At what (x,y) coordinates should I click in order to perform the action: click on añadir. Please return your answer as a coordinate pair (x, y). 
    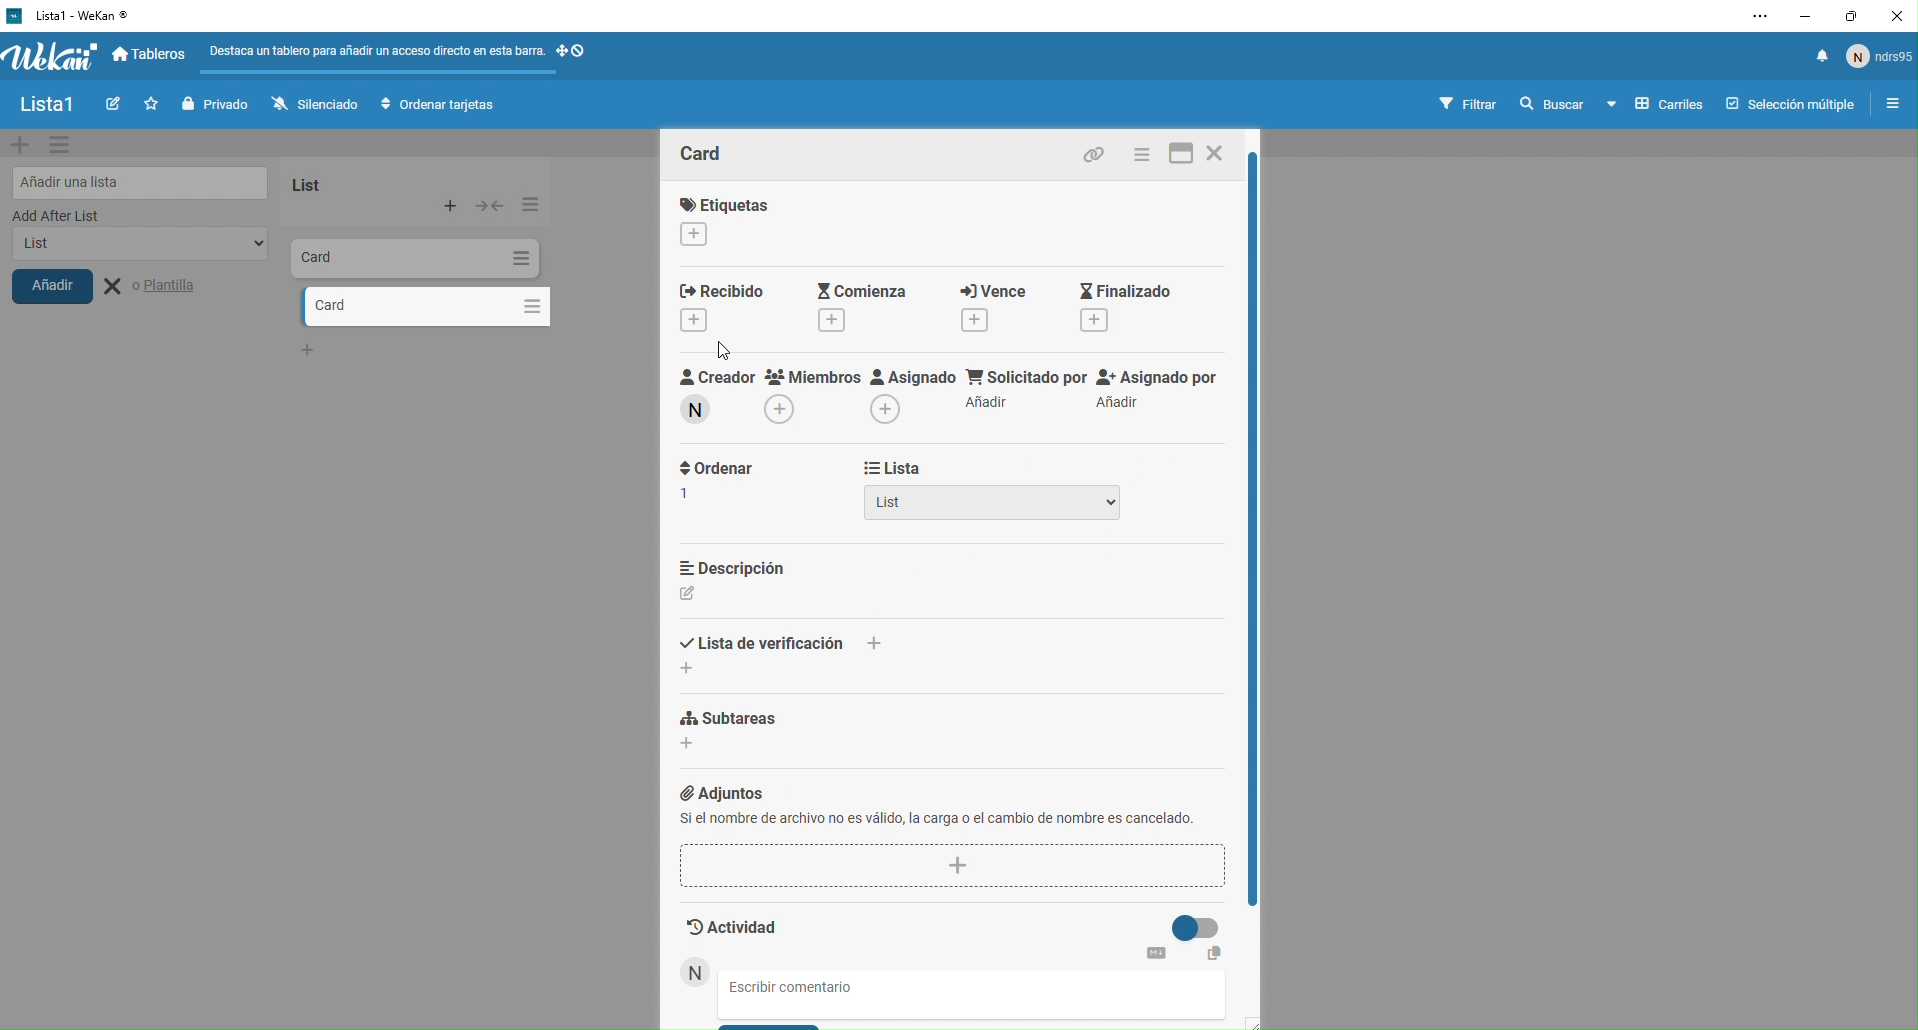
    Looking at the image, I should click on (68, 292).